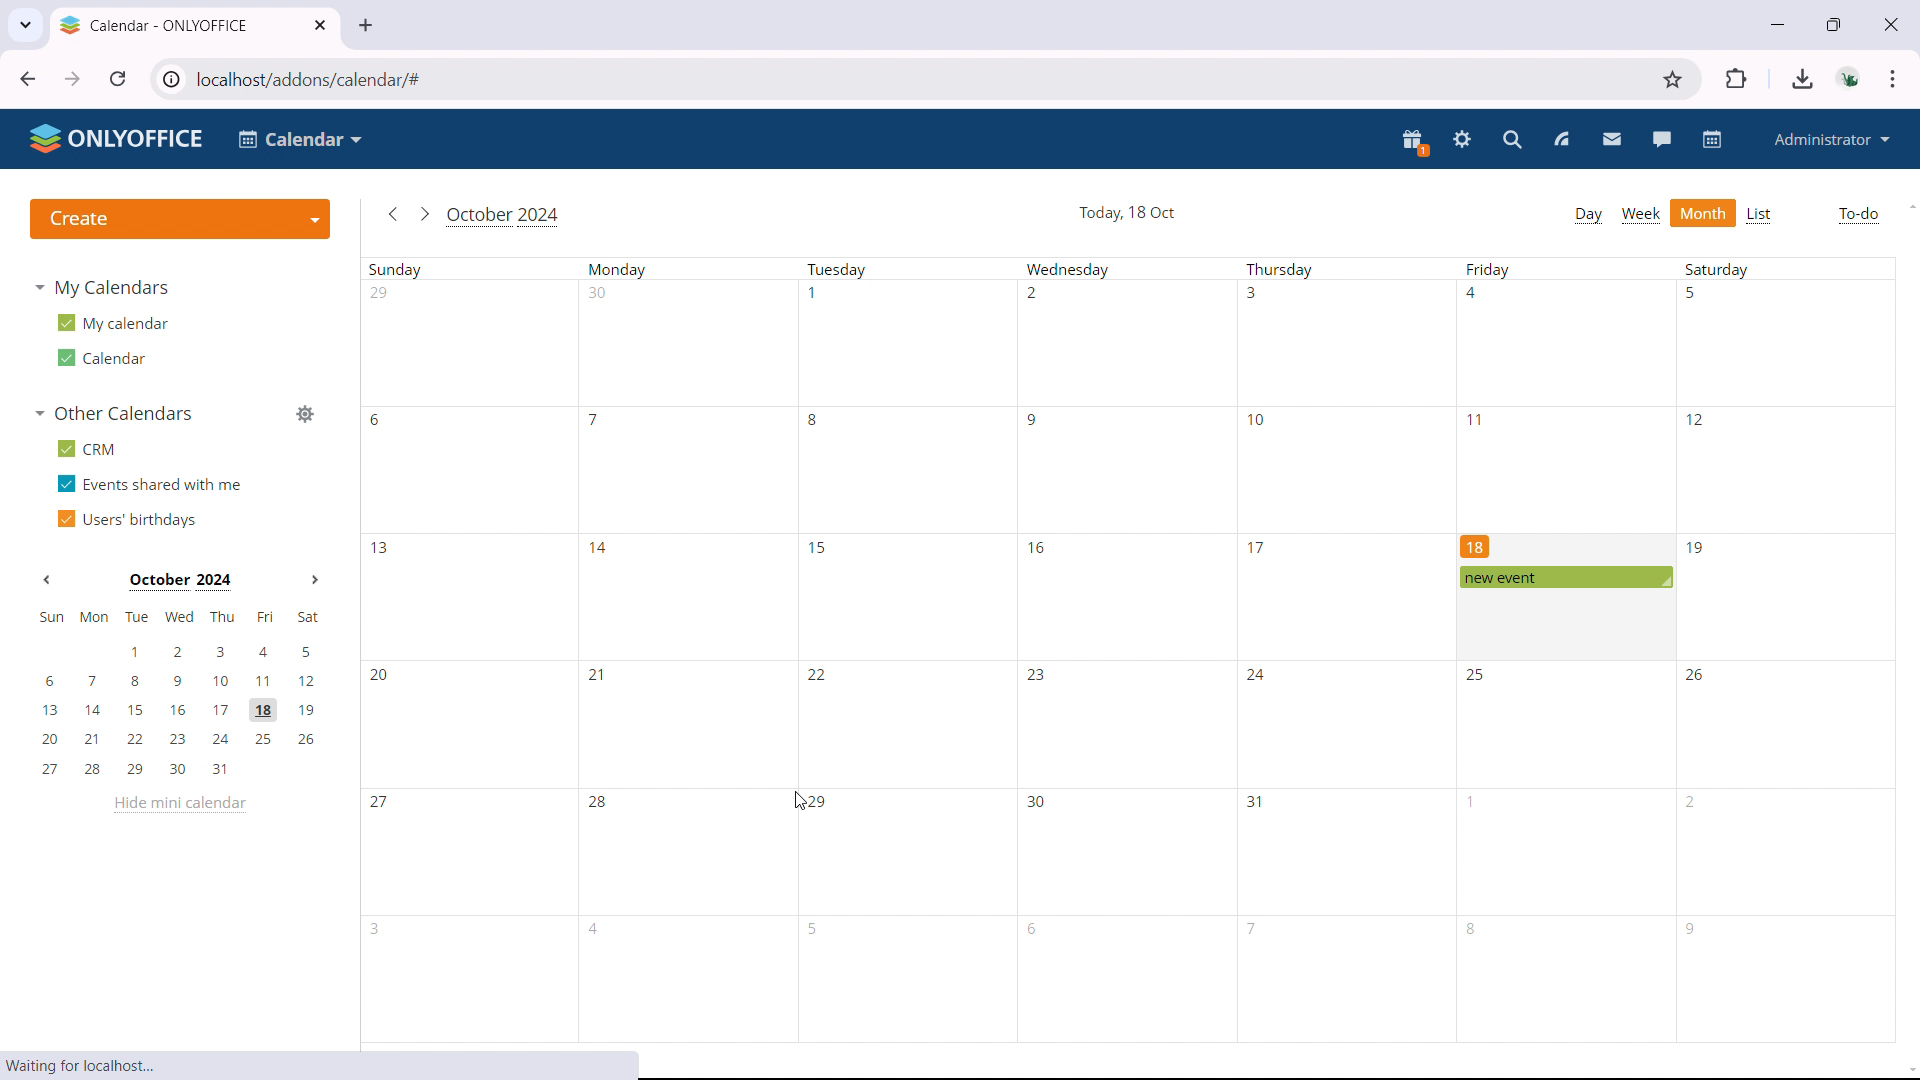  I want to click on Monday, so click(619, 270).